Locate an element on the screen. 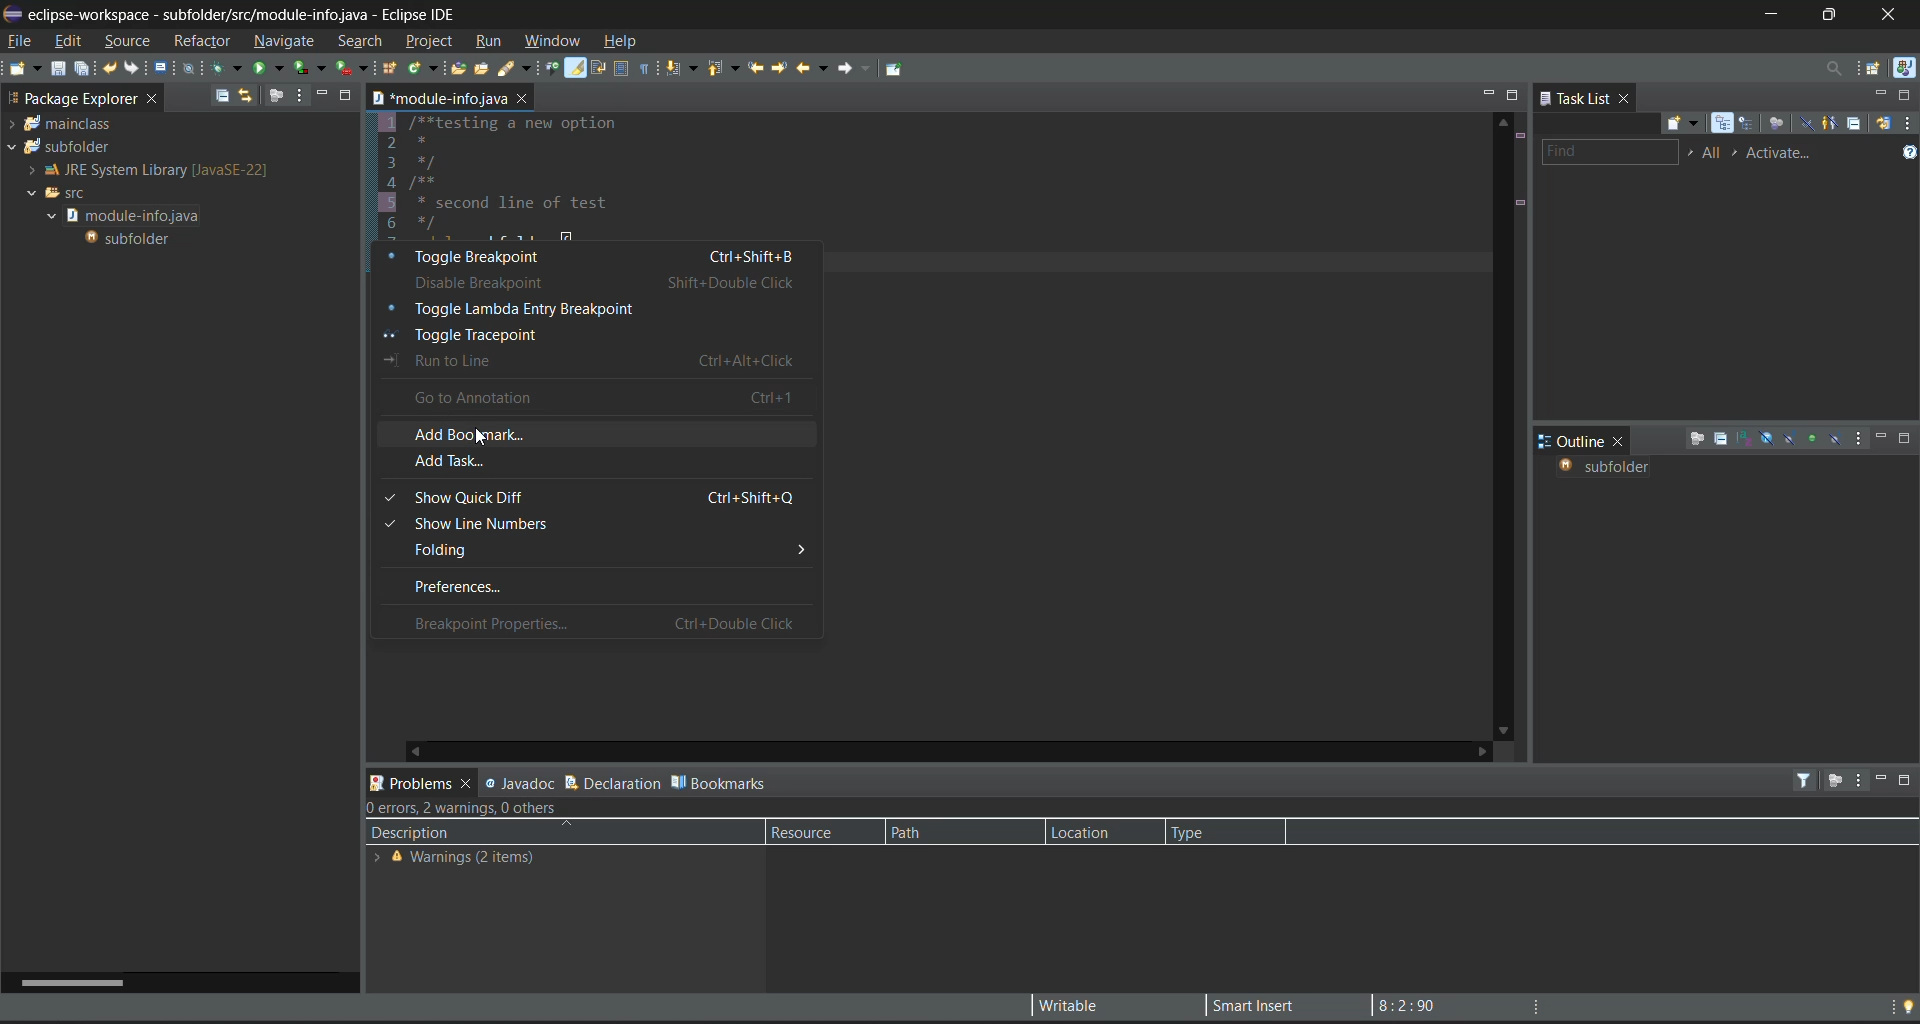 The width and height of the screenshot is (1920, 1024). save all is located at coordinates (83, 69).